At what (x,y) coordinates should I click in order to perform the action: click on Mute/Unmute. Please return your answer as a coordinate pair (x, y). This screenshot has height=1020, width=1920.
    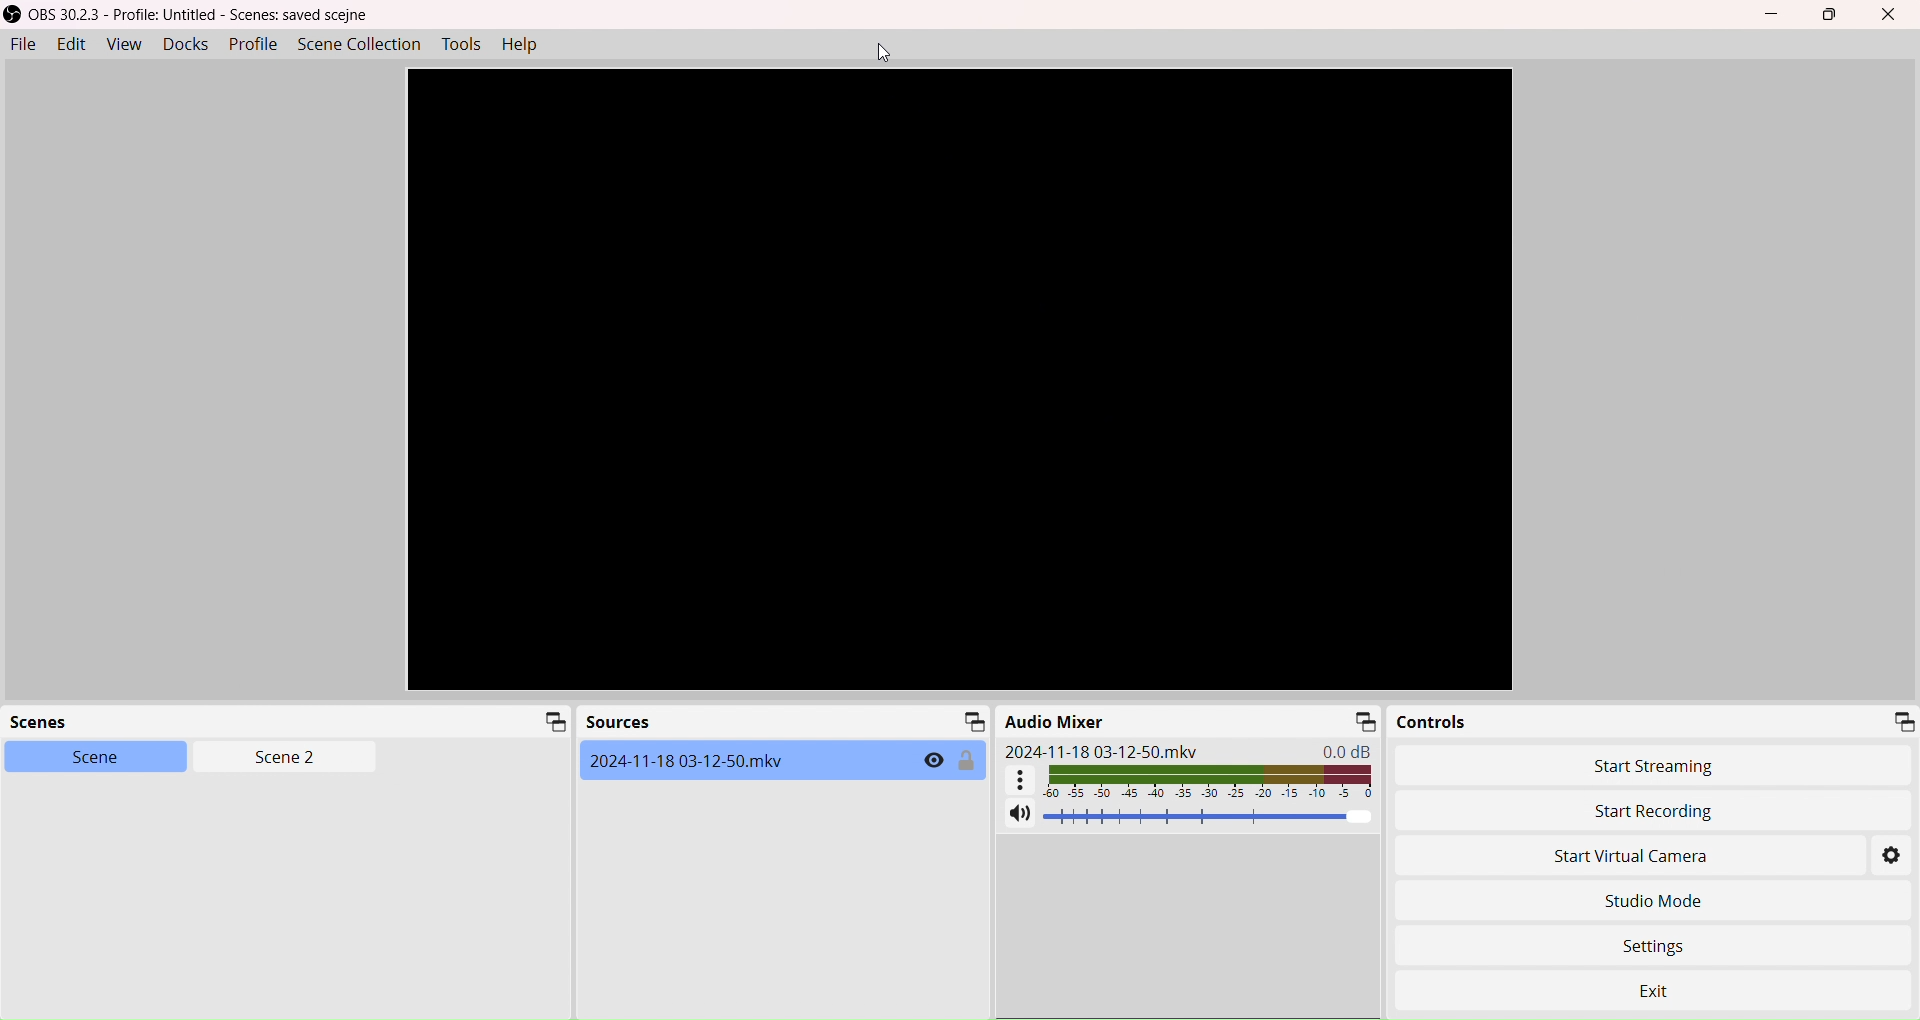
    Looking at the image, I should click on (1018, 815).